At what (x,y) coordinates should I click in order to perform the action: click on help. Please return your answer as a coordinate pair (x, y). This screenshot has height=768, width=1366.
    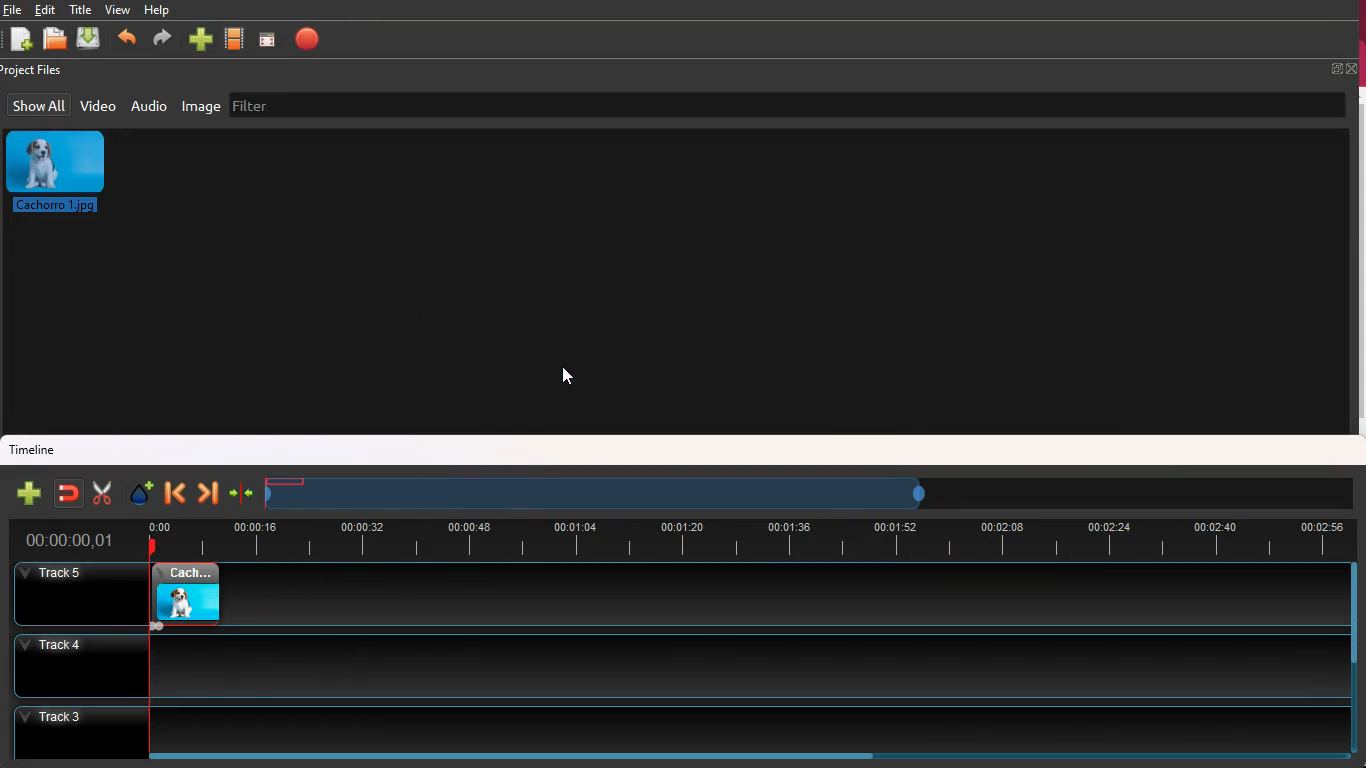
    Looking at the image, I should click on (161, 10).